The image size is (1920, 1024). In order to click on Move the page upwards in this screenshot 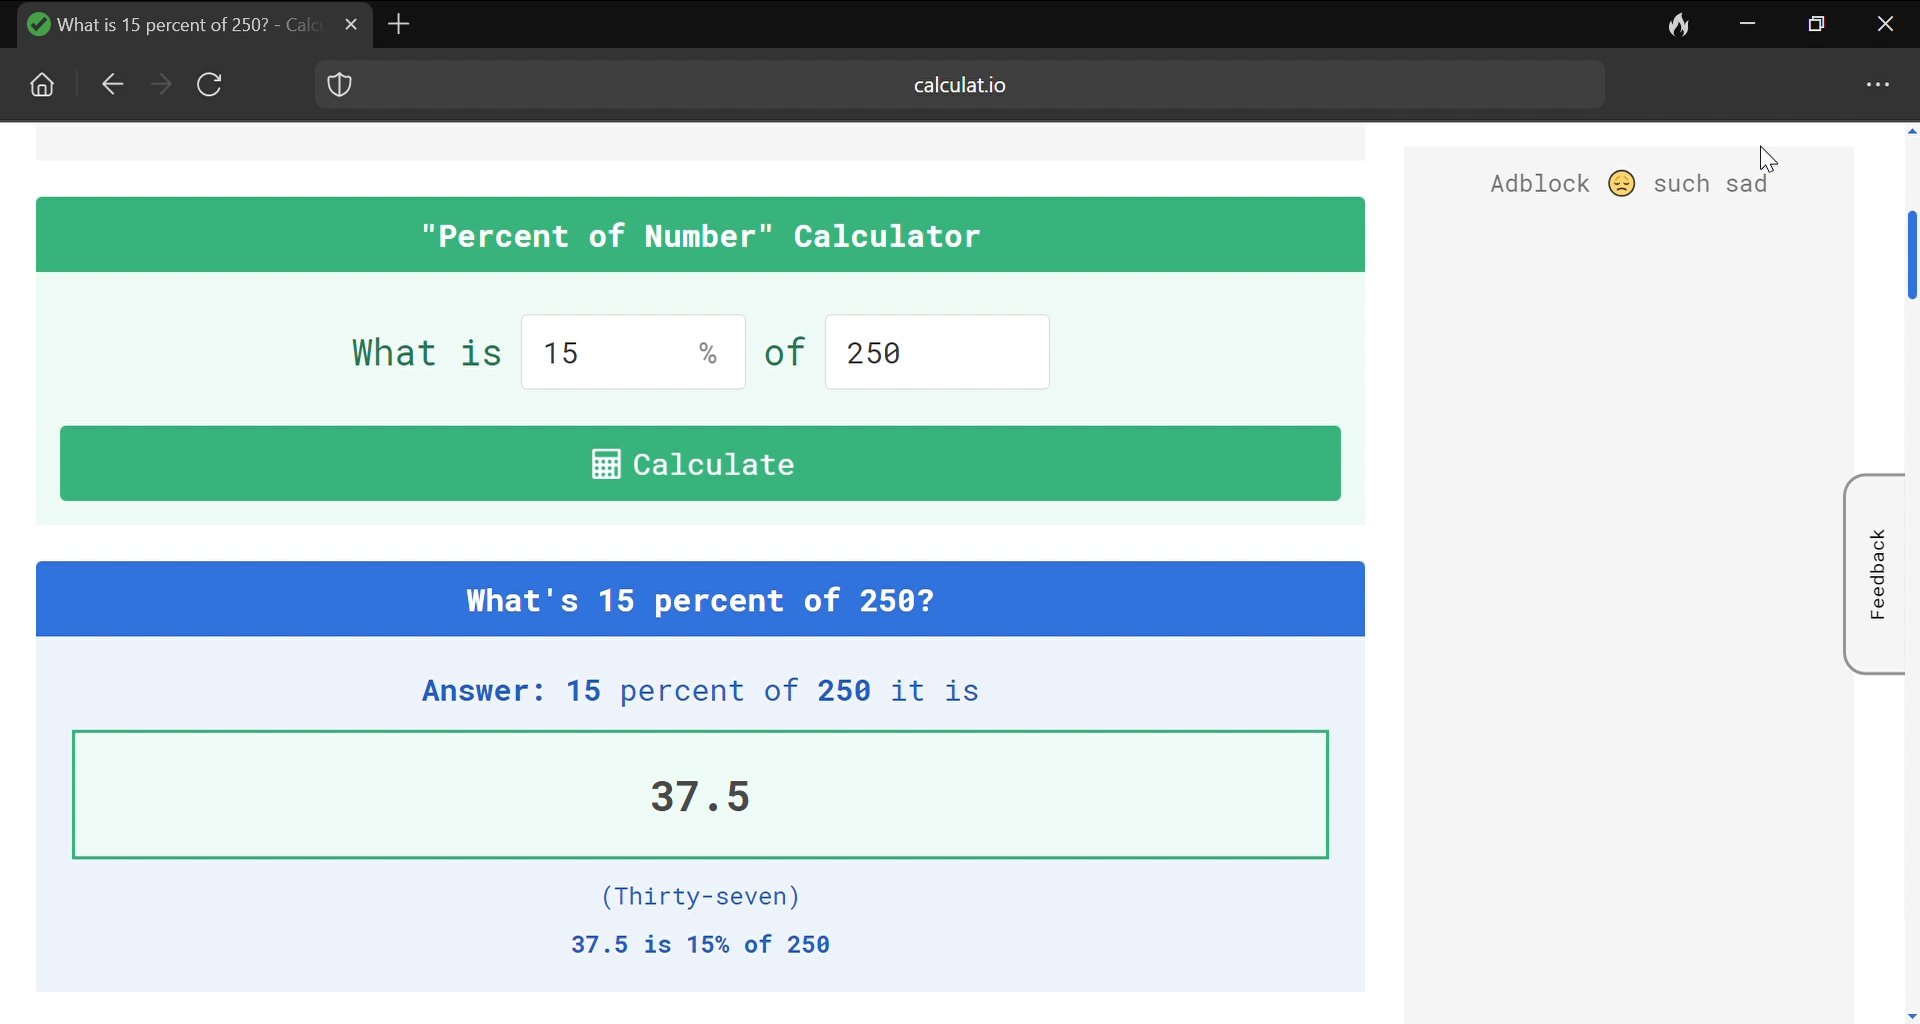, I will do `click(1905, 134)`.